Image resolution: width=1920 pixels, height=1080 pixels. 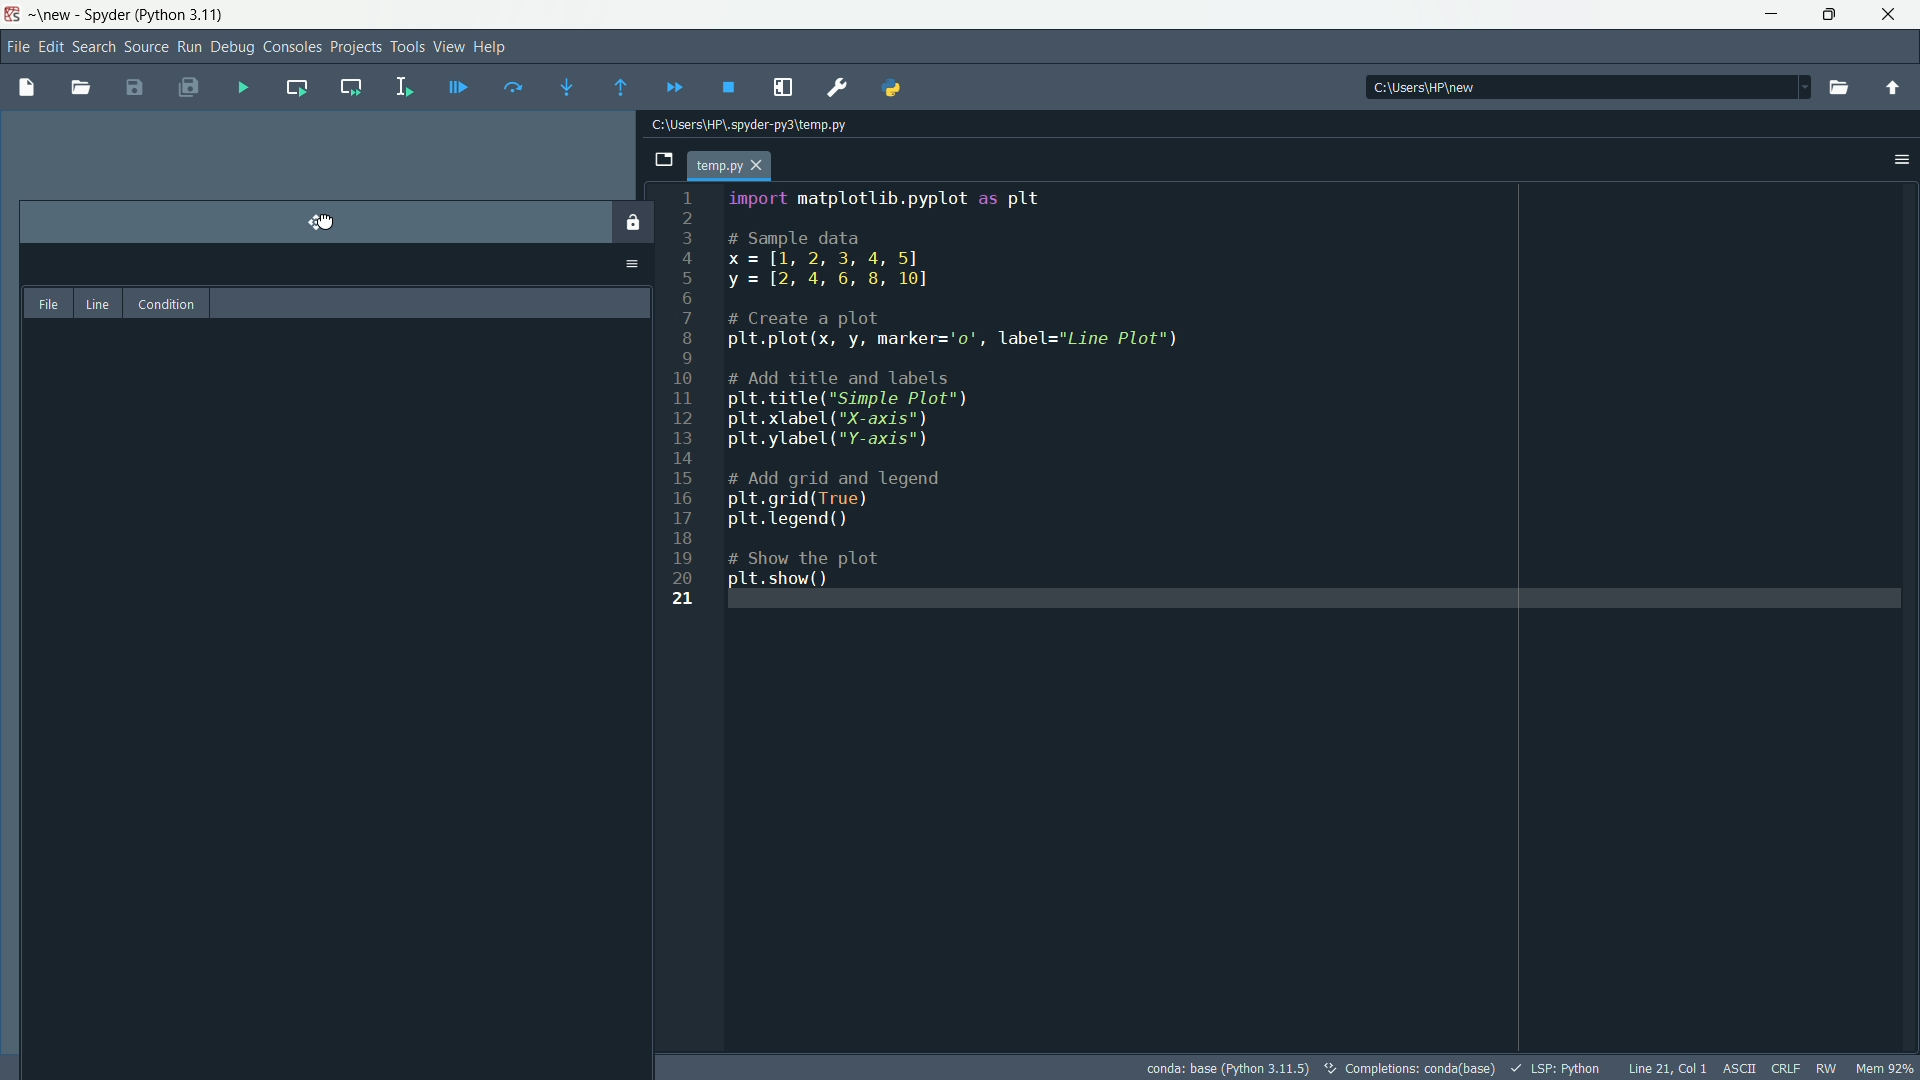 I want to click on search menu, so click(x=95, y=48).